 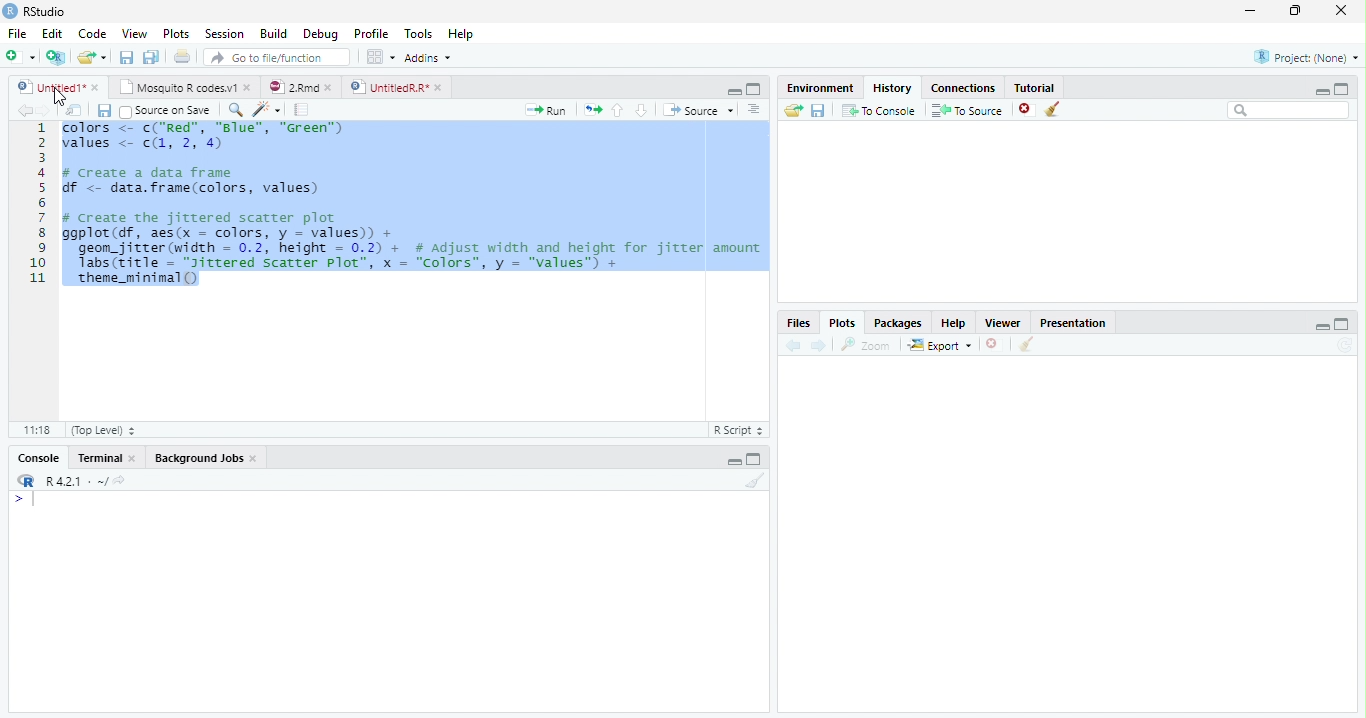 I want to click on Next plot, so click(x=818, y=345).